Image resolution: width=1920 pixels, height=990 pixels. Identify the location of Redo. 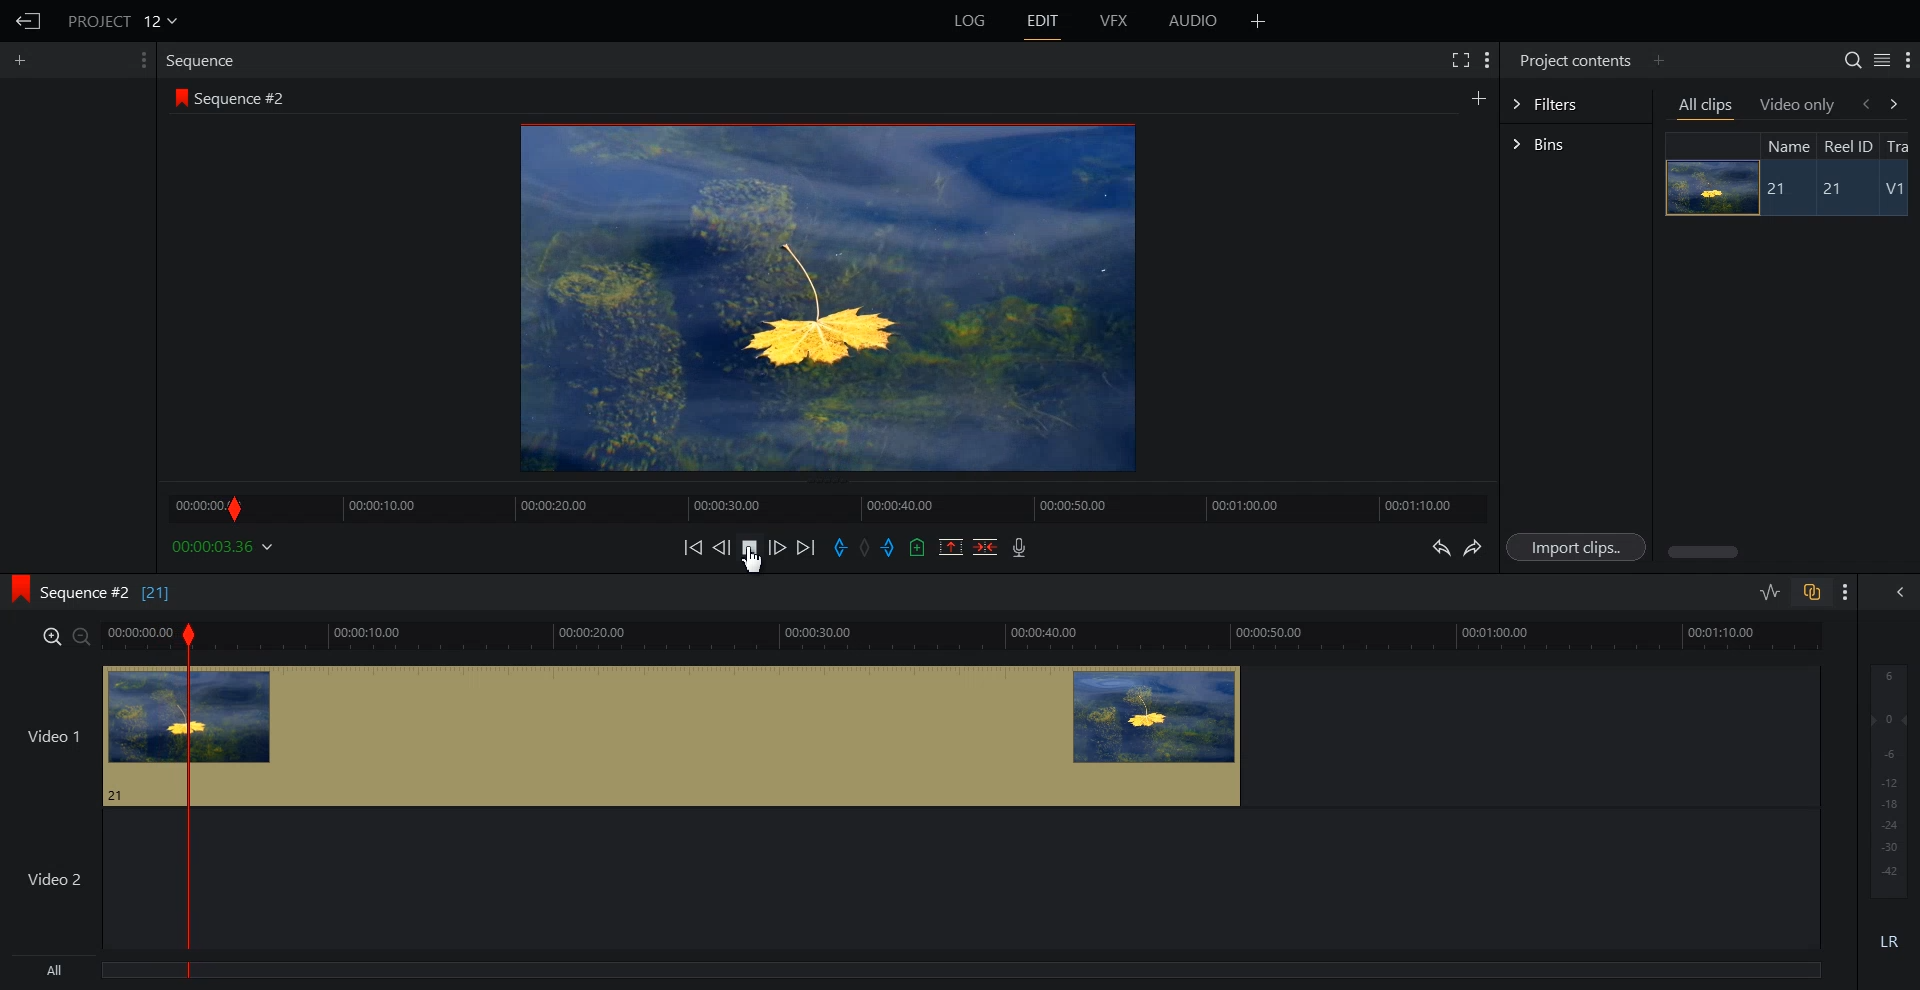
(1474, 548).